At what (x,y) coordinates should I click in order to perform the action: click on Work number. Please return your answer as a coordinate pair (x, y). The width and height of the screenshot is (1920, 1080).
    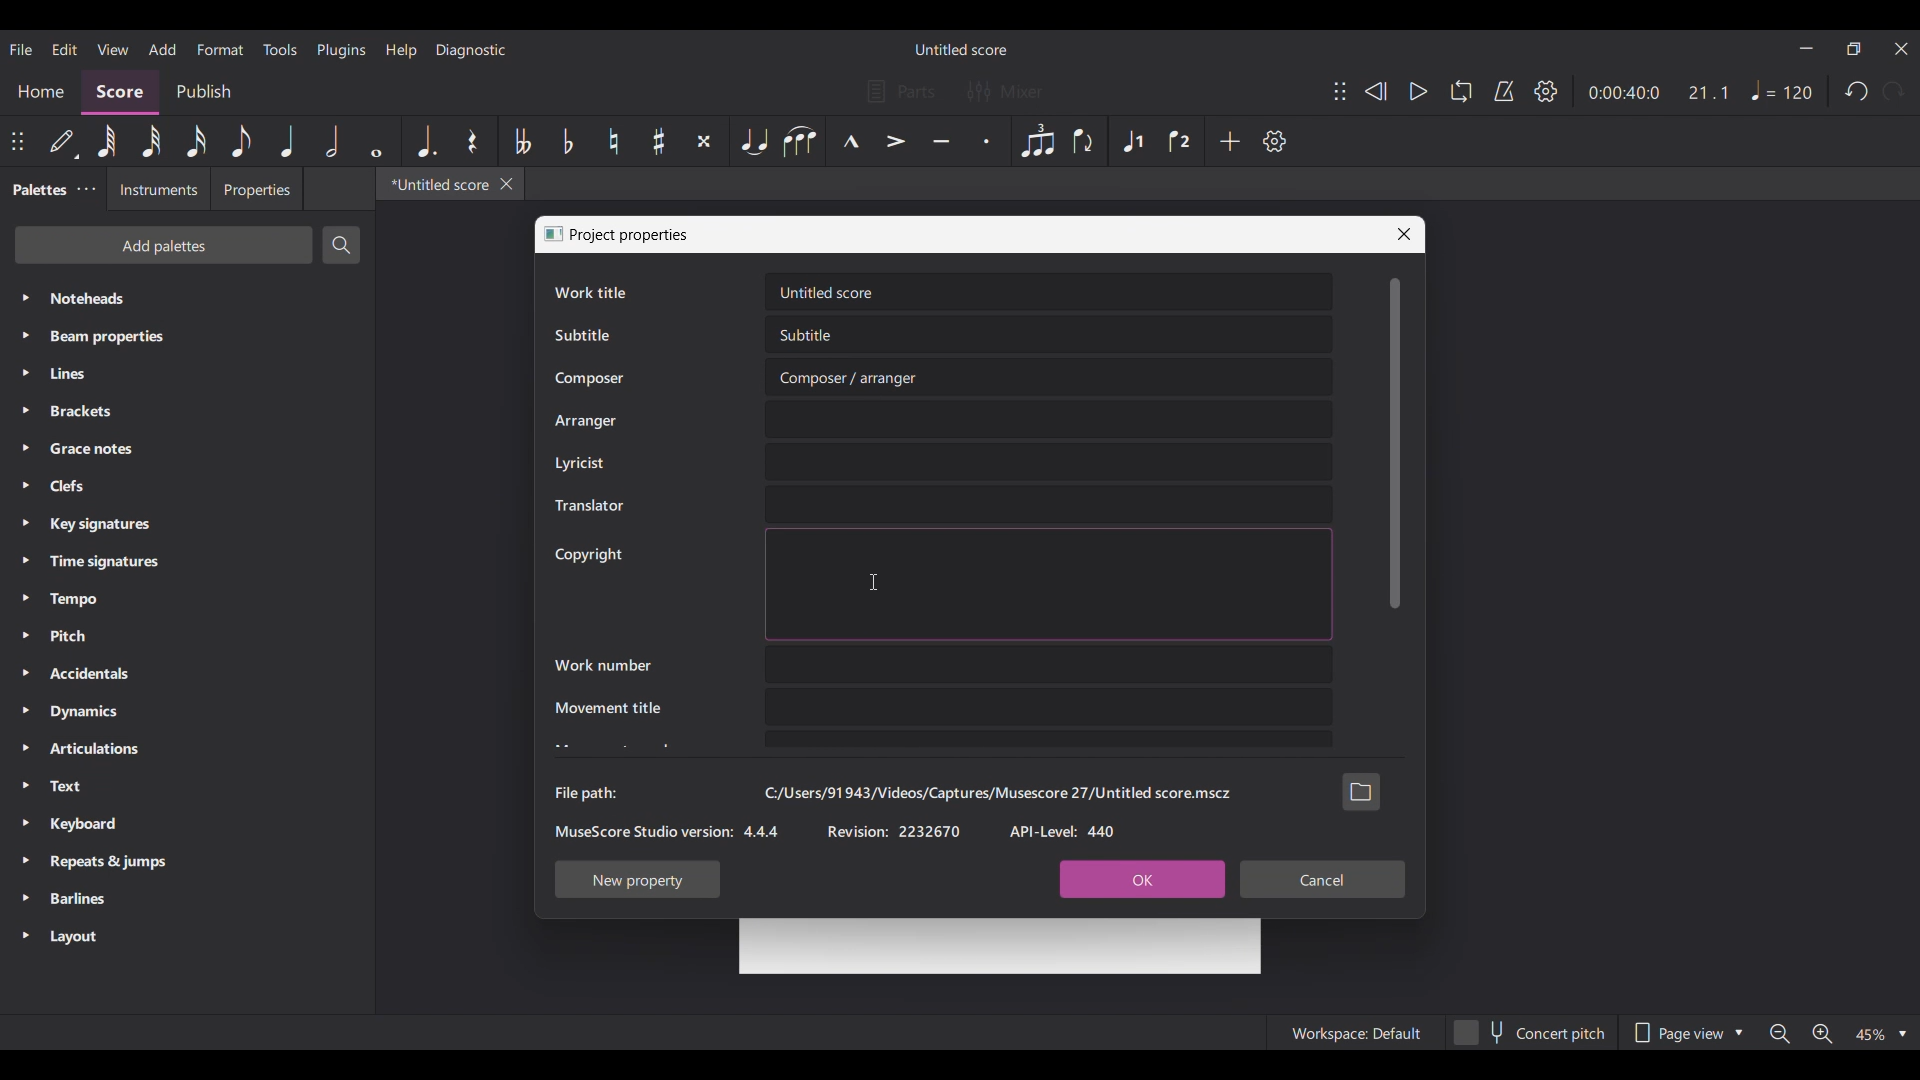
    Looking at the image, I should click on (603, 665).